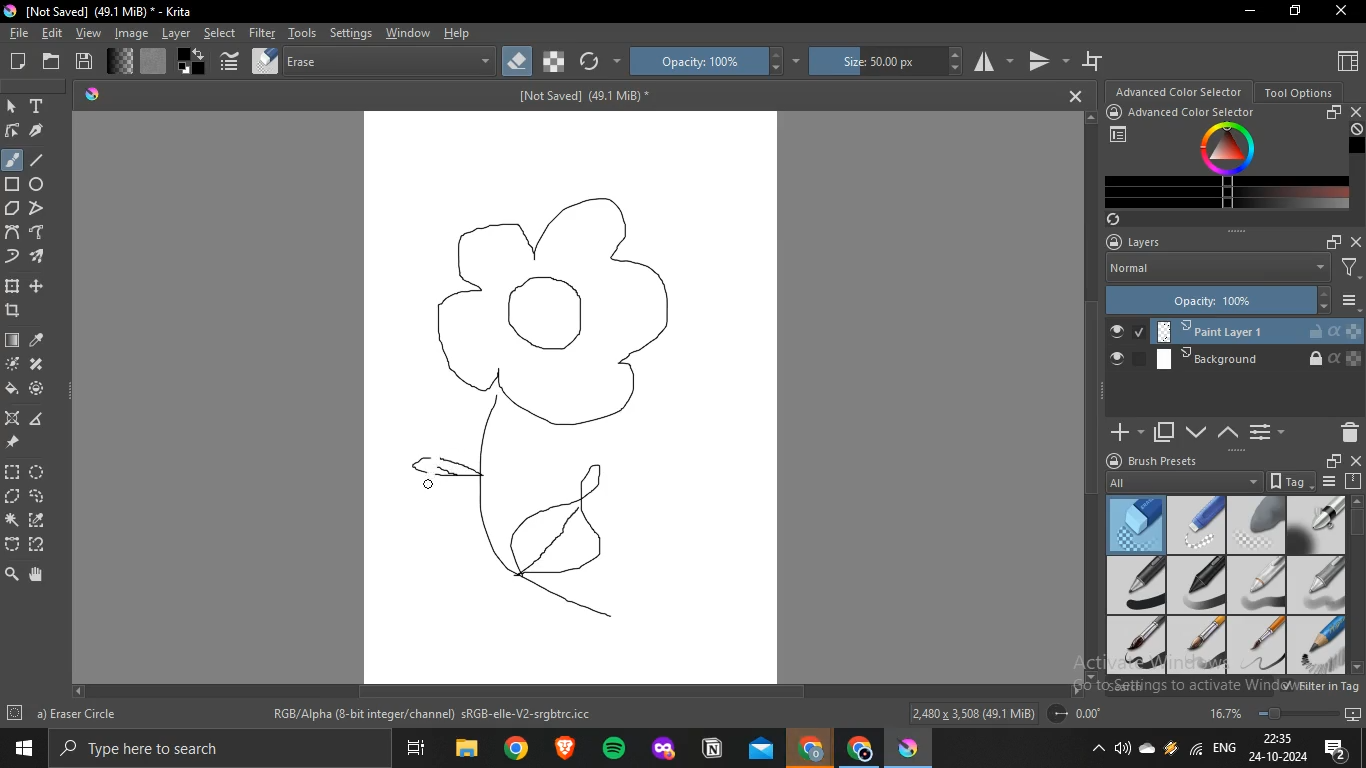  What do you see at coordinates (303, 33) in the screenshot?
I see `tools` at bounding box center [303, 33].